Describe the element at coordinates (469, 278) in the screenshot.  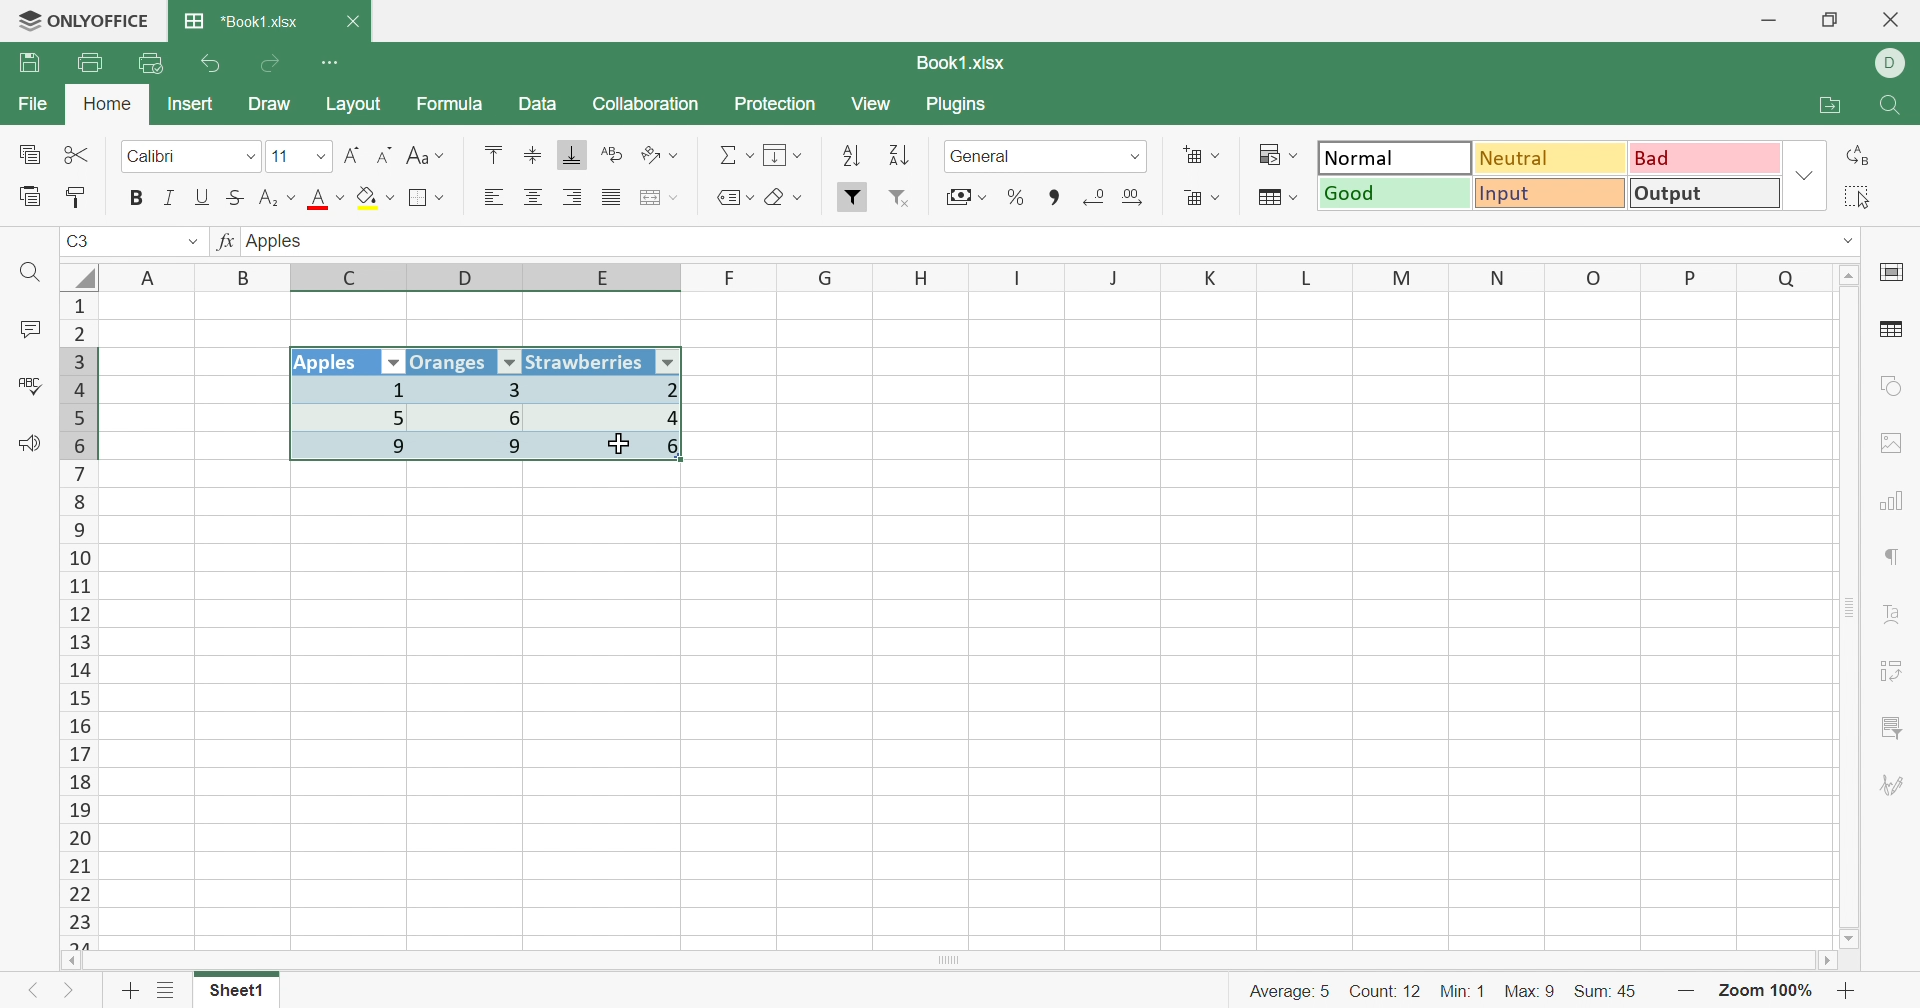
I see `D` at that location.